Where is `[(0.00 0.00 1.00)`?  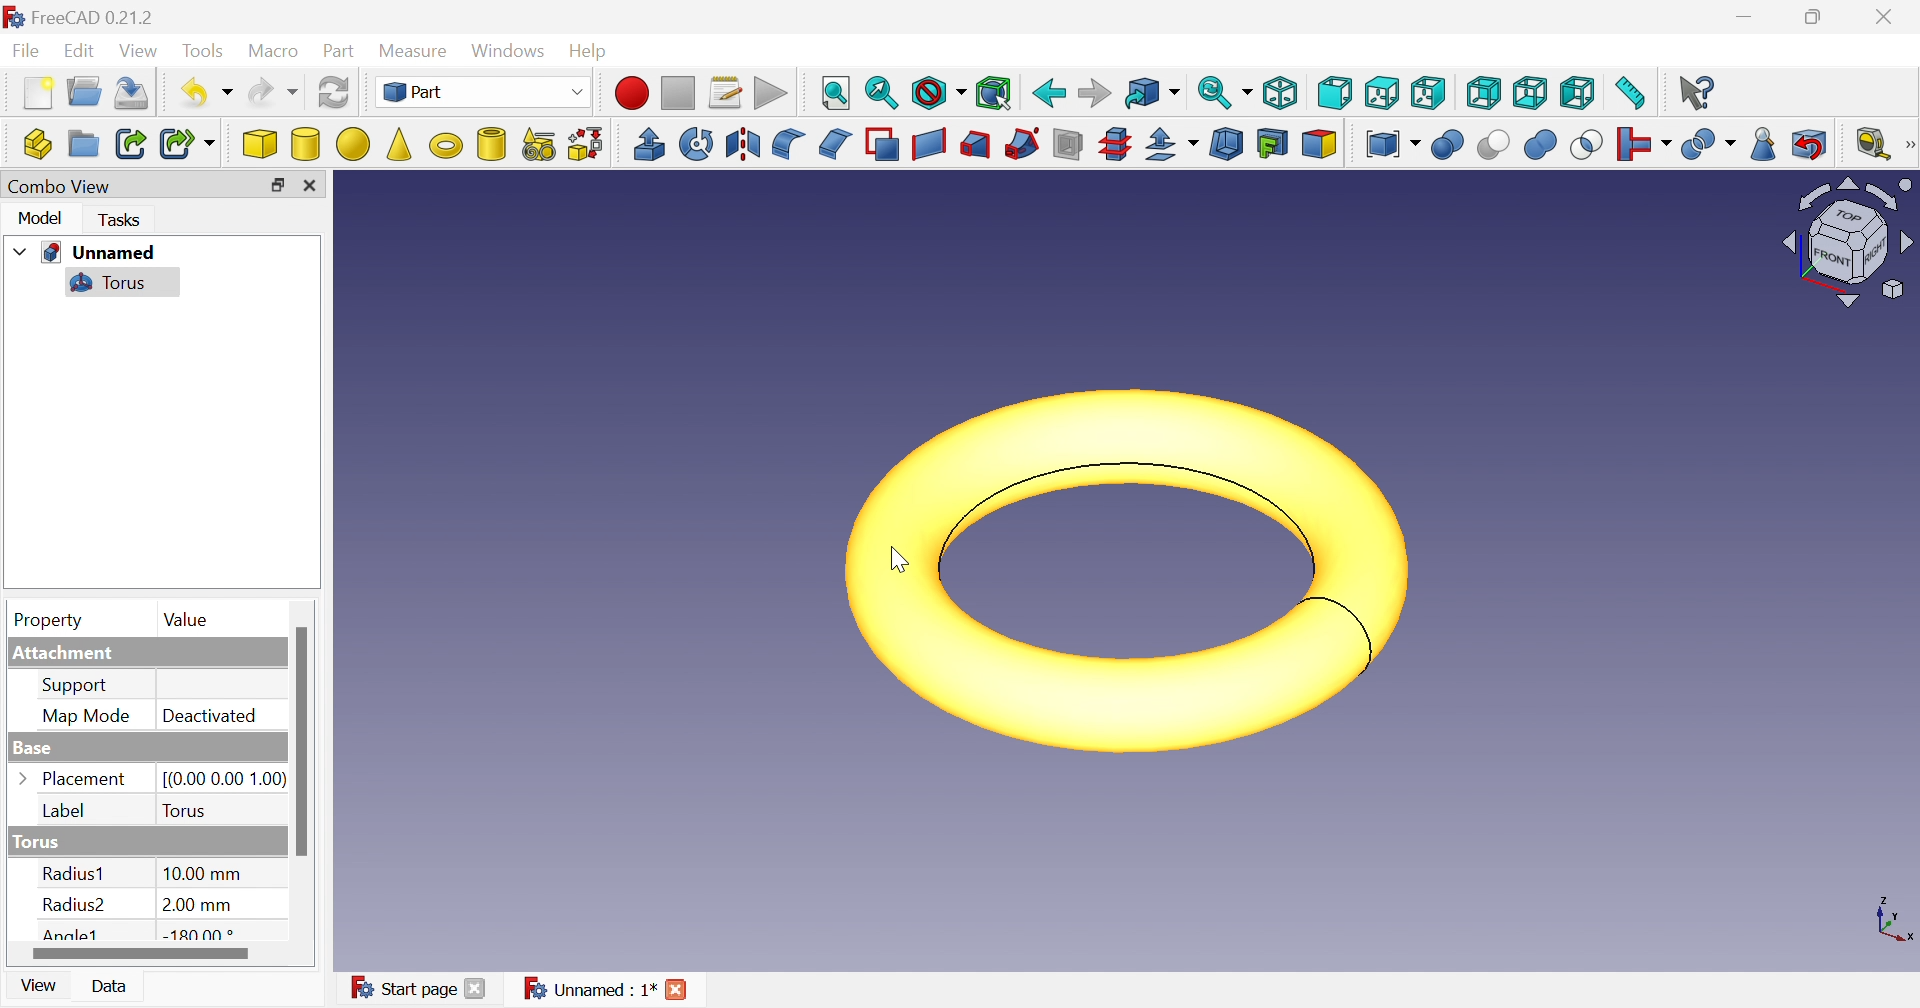
[(0.00 0.00 1.00) is located at coordinates (220, 776).